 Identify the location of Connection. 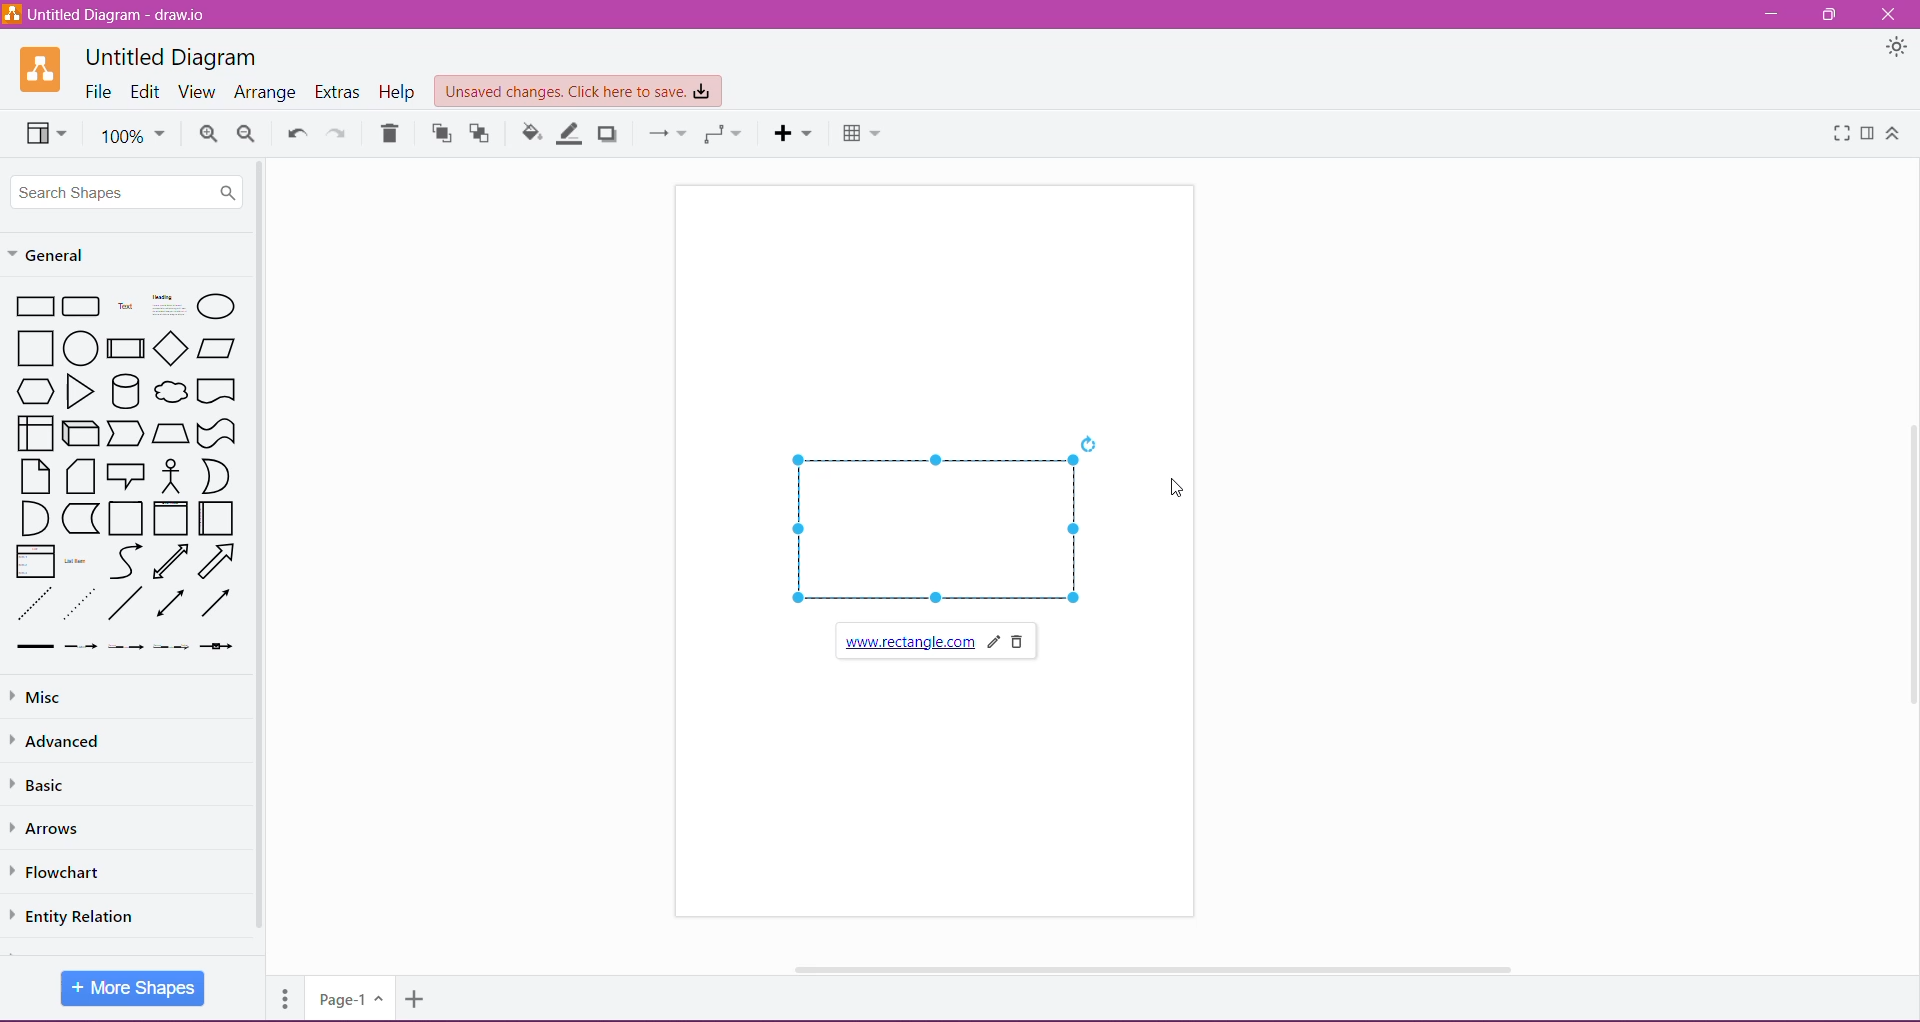
(667, 134).